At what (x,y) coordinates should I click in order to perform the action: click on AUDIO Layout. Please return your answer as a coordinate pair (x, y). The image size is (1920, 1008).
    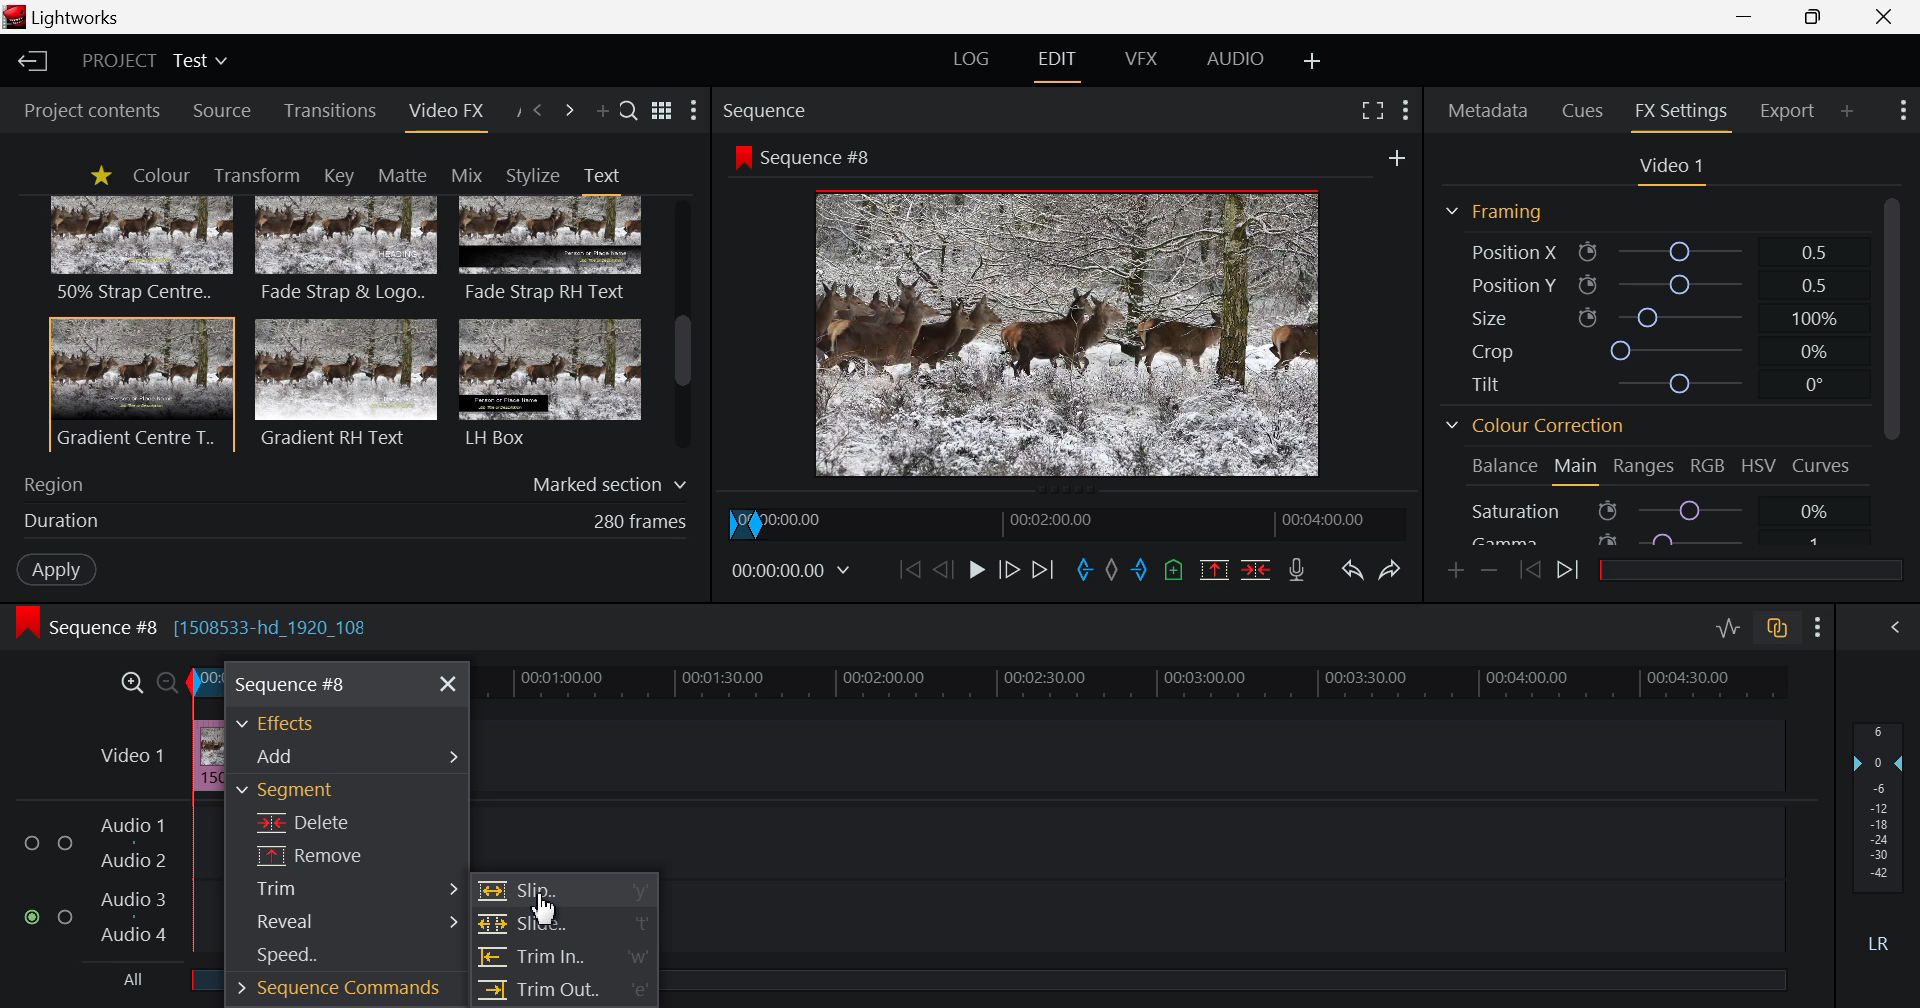
    Looking at the image, I should click on (1242, 57).